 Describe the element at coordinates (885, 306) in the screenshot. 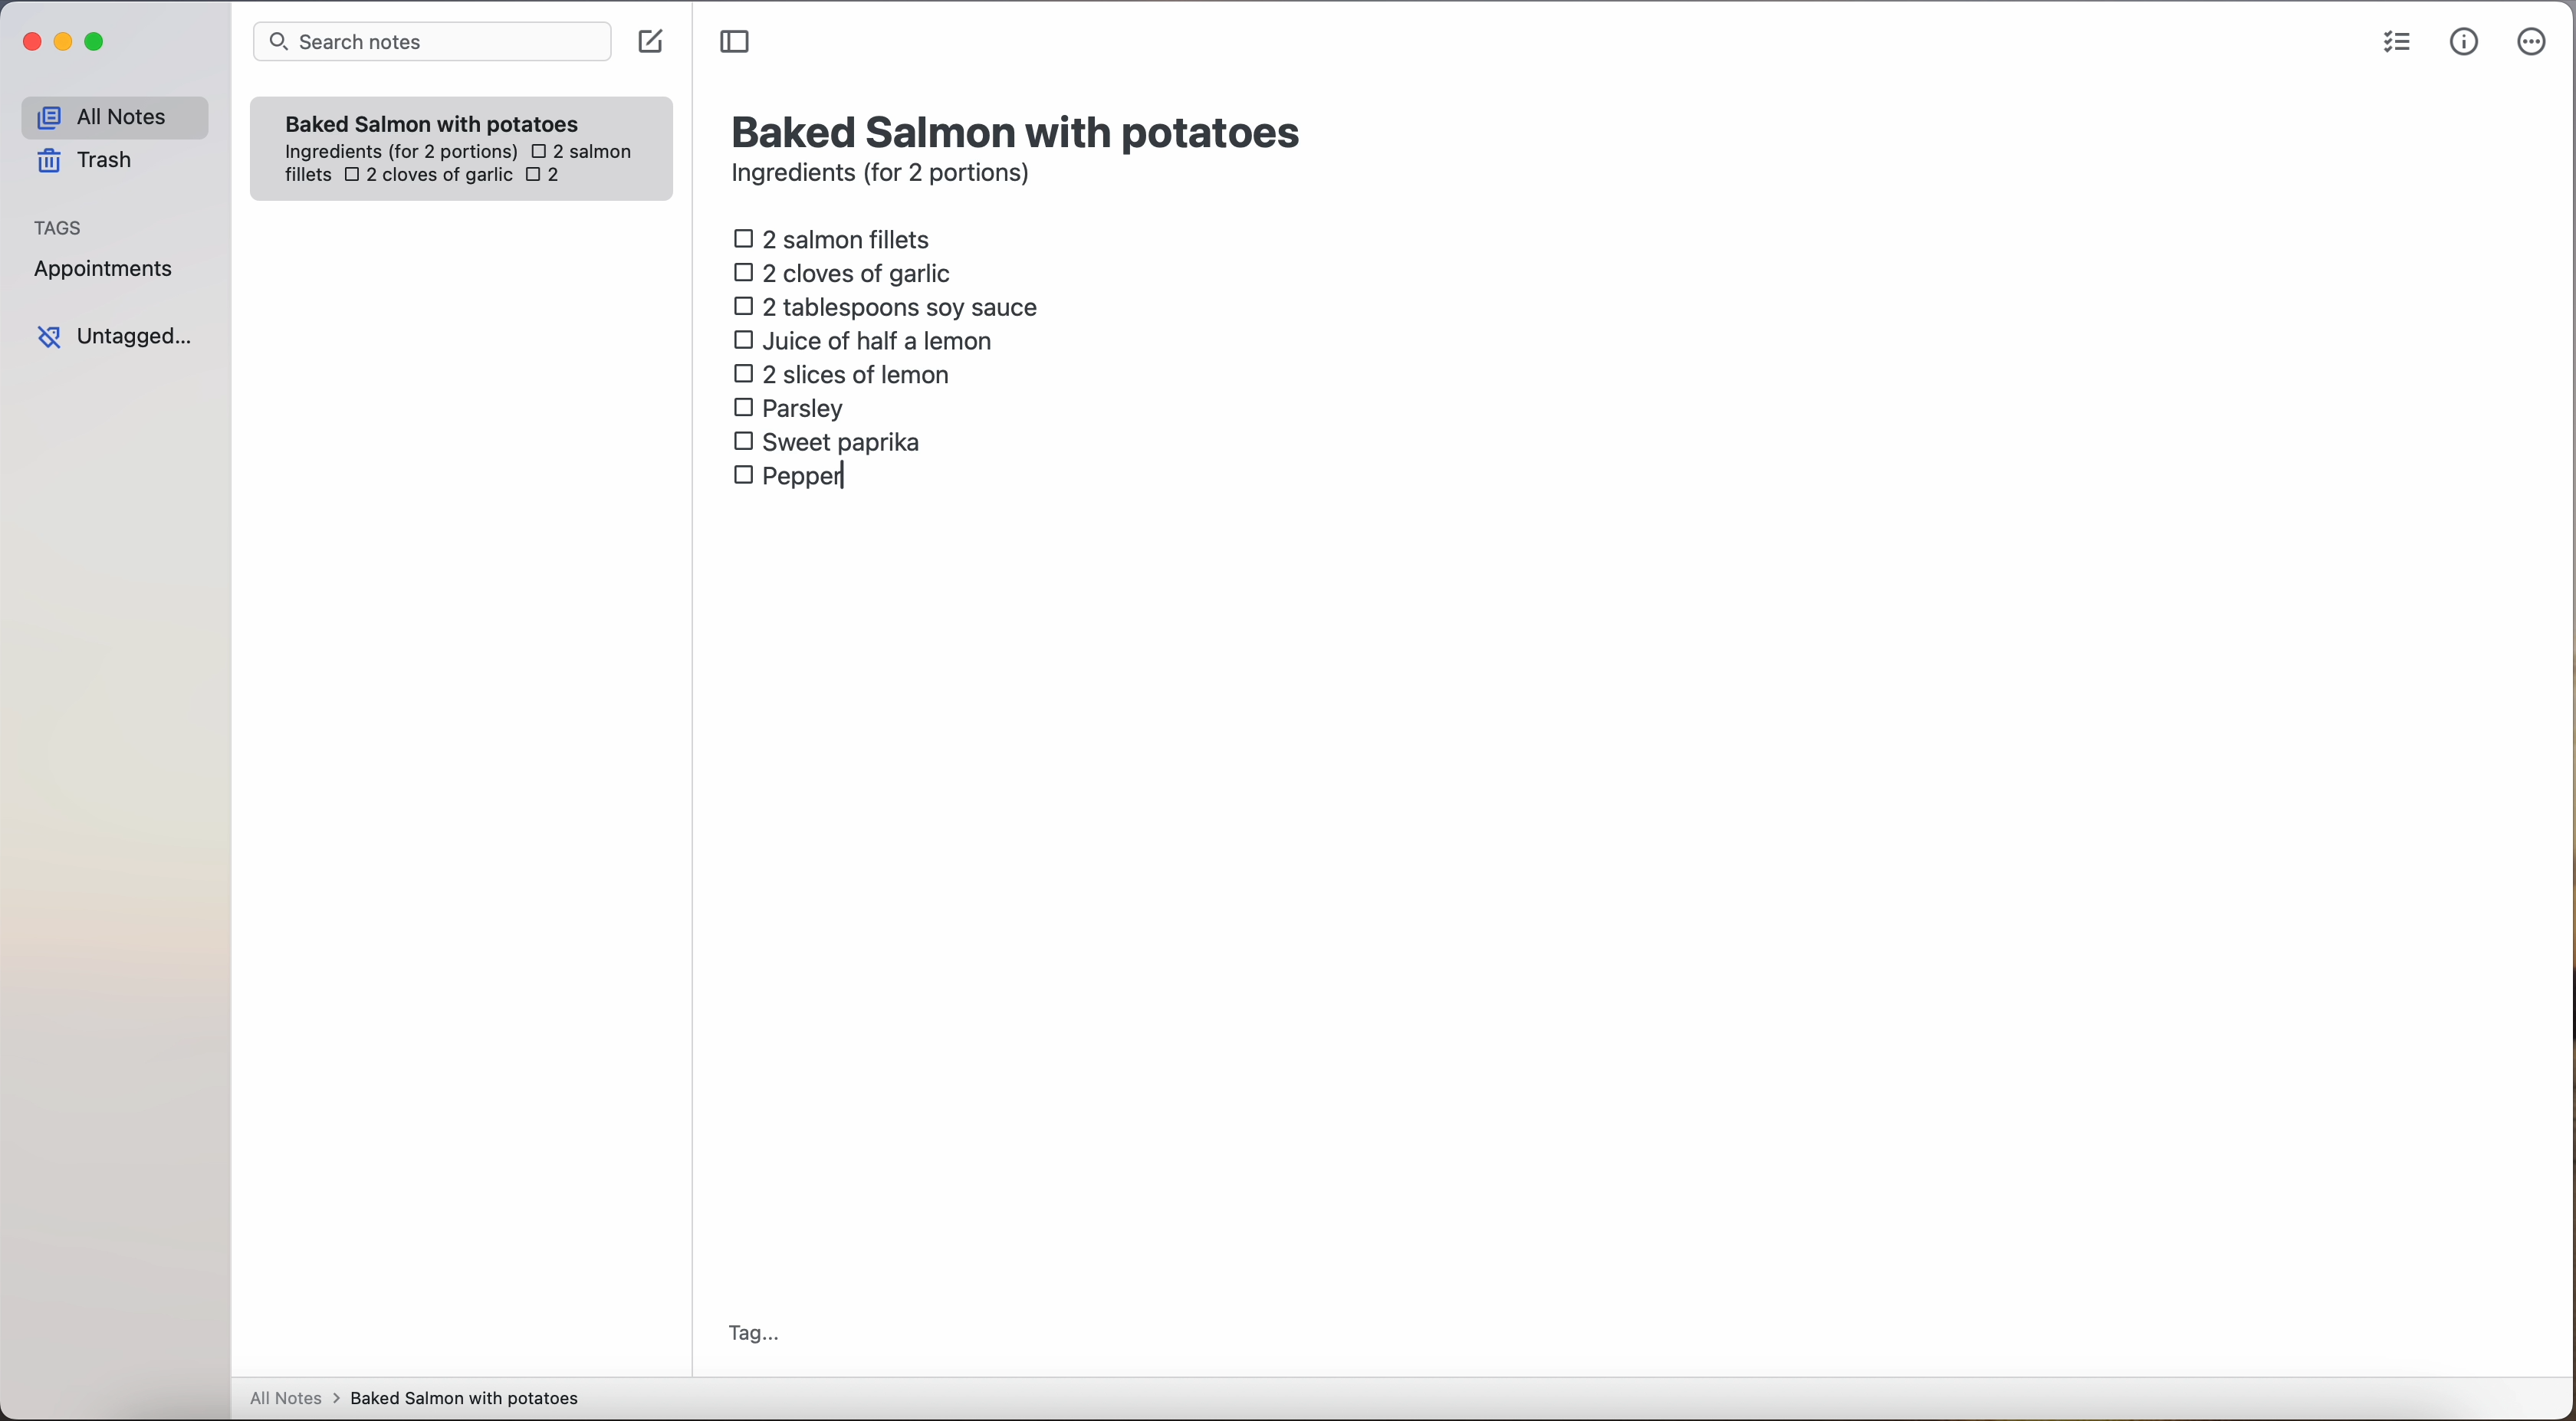

I see `2 tablespoons soy sauce` at that location.